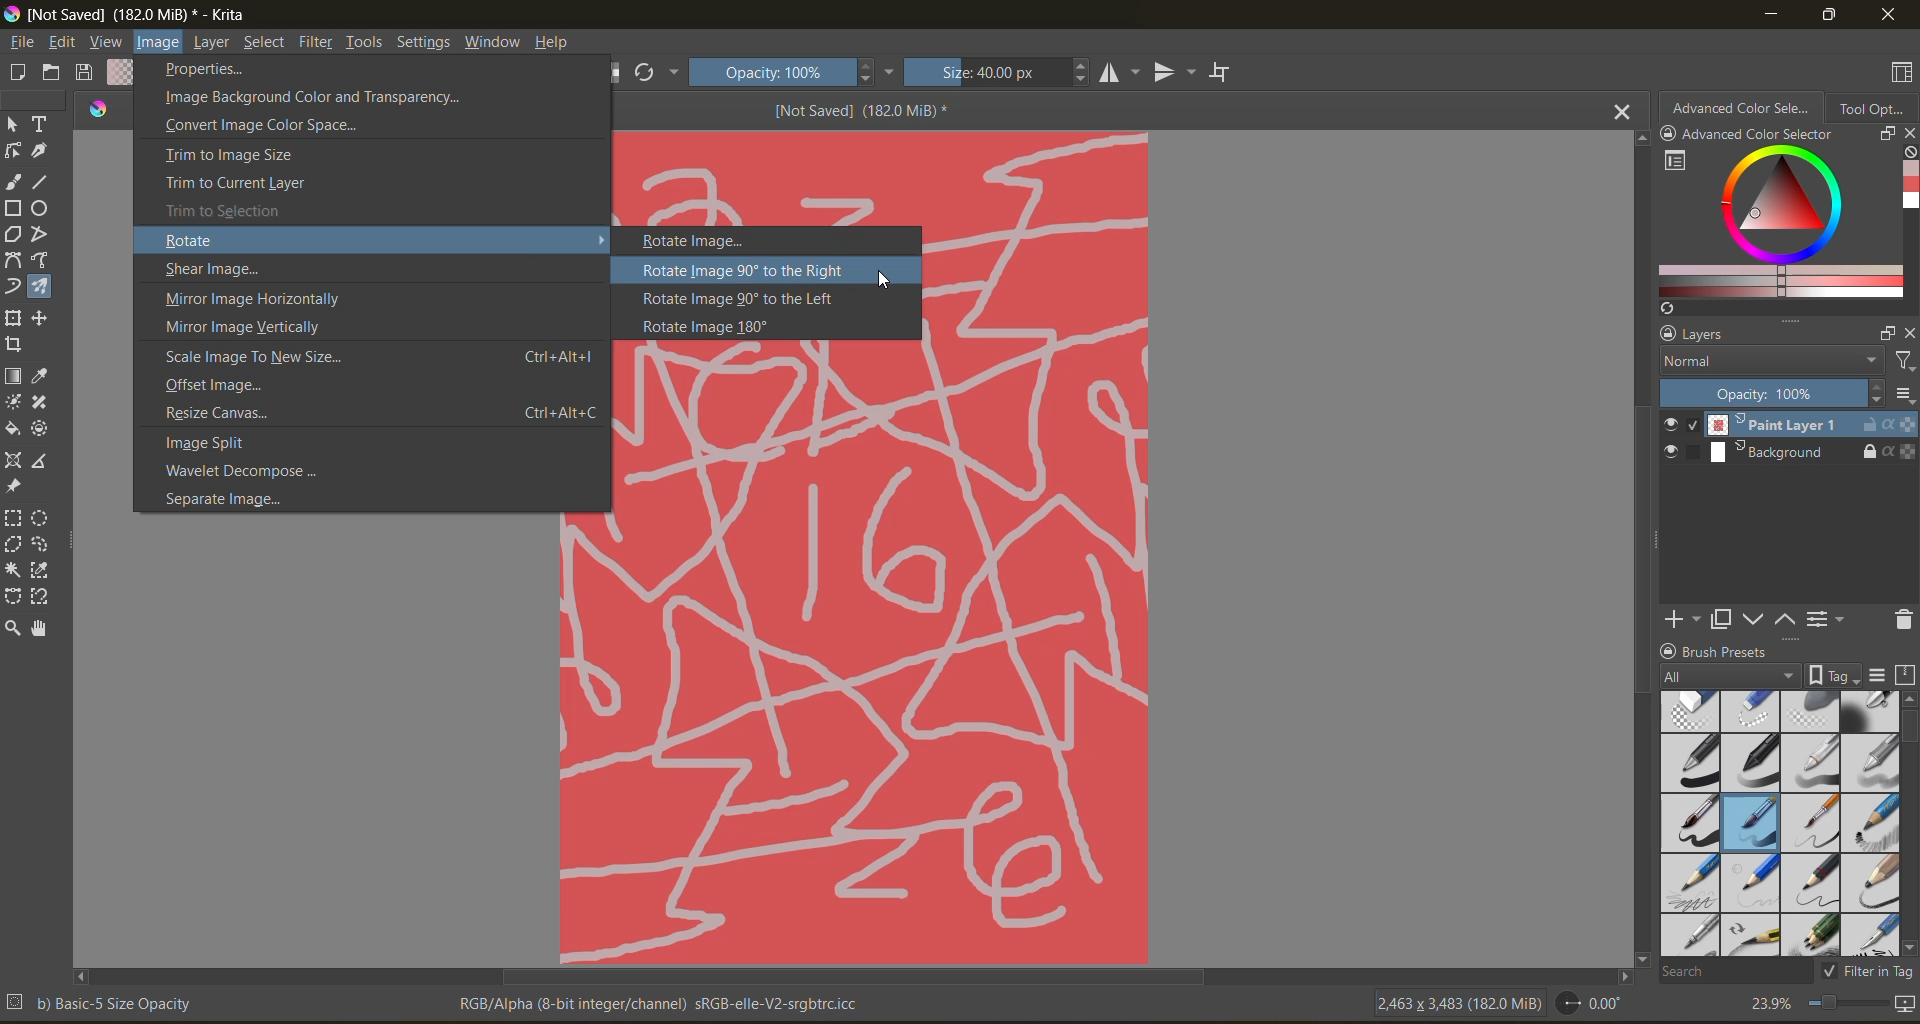  I want to click on vertical scroll bar, so click(1644, 565).